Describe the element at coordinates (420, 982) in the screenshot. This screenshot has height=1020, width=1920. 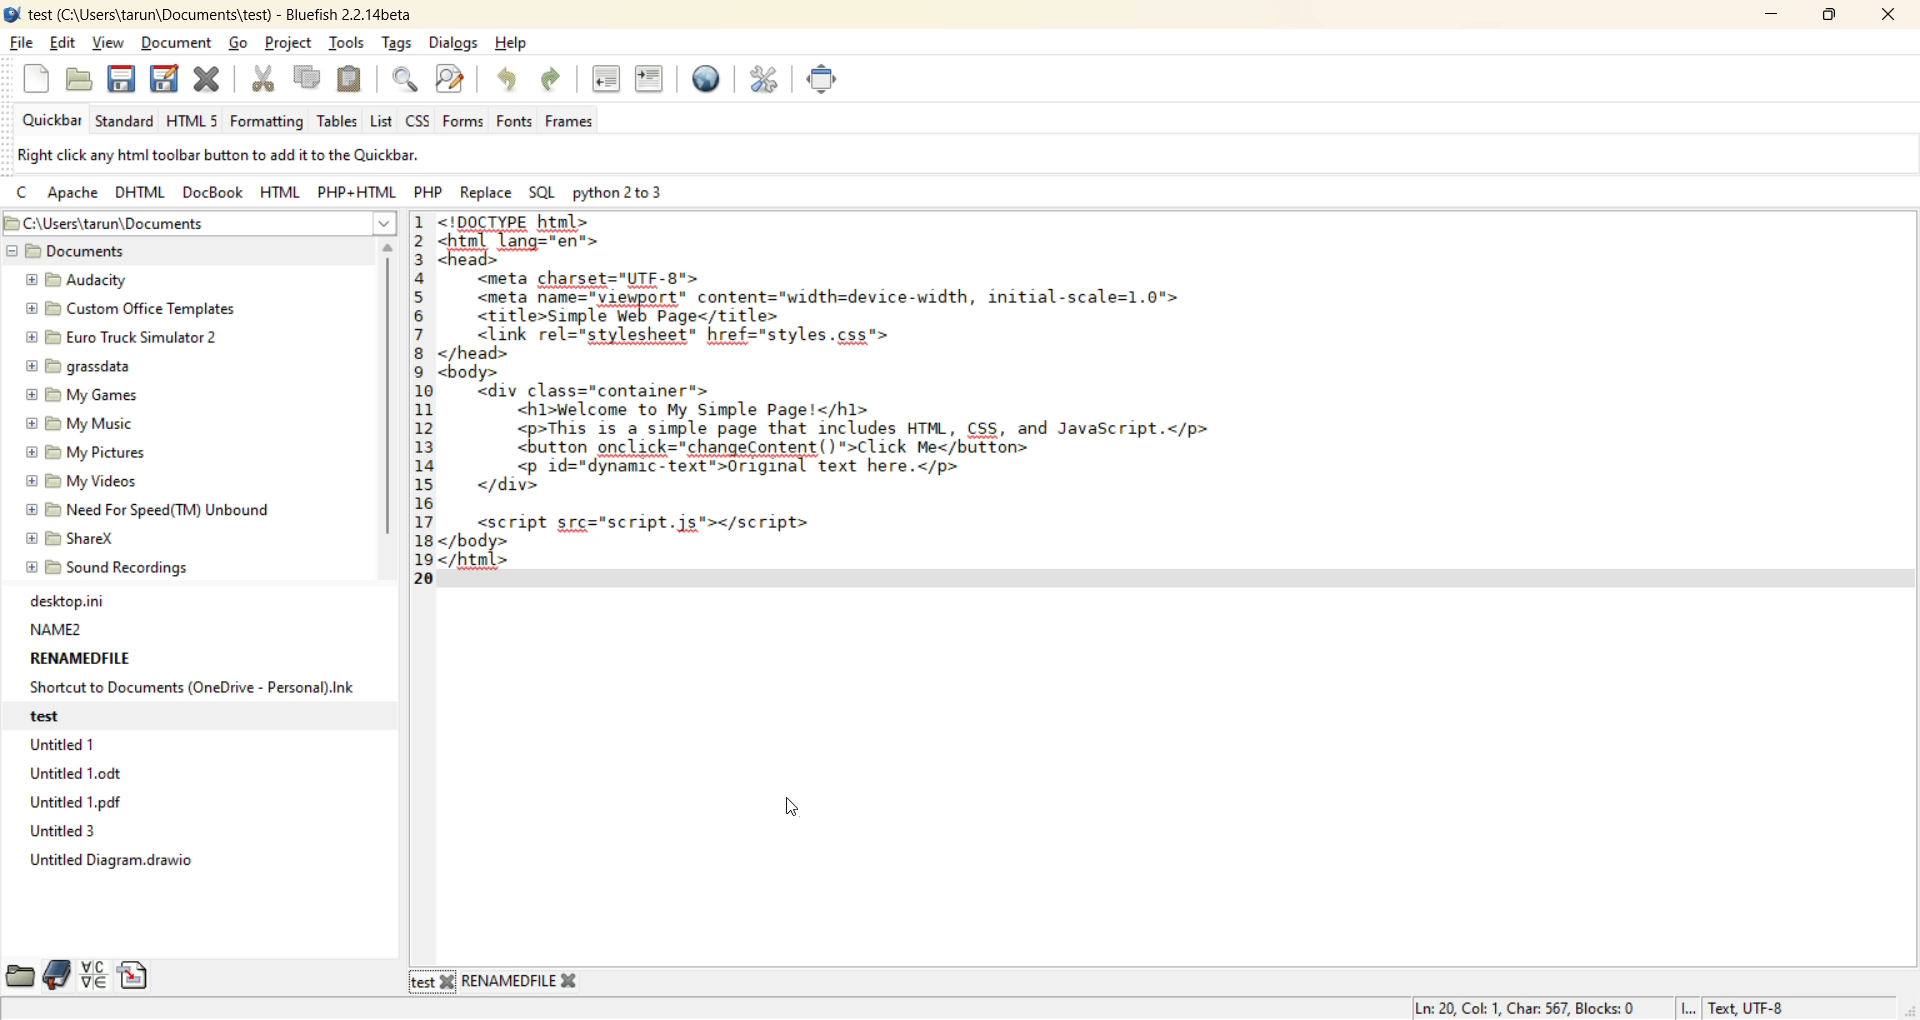
I see `test` at that location.